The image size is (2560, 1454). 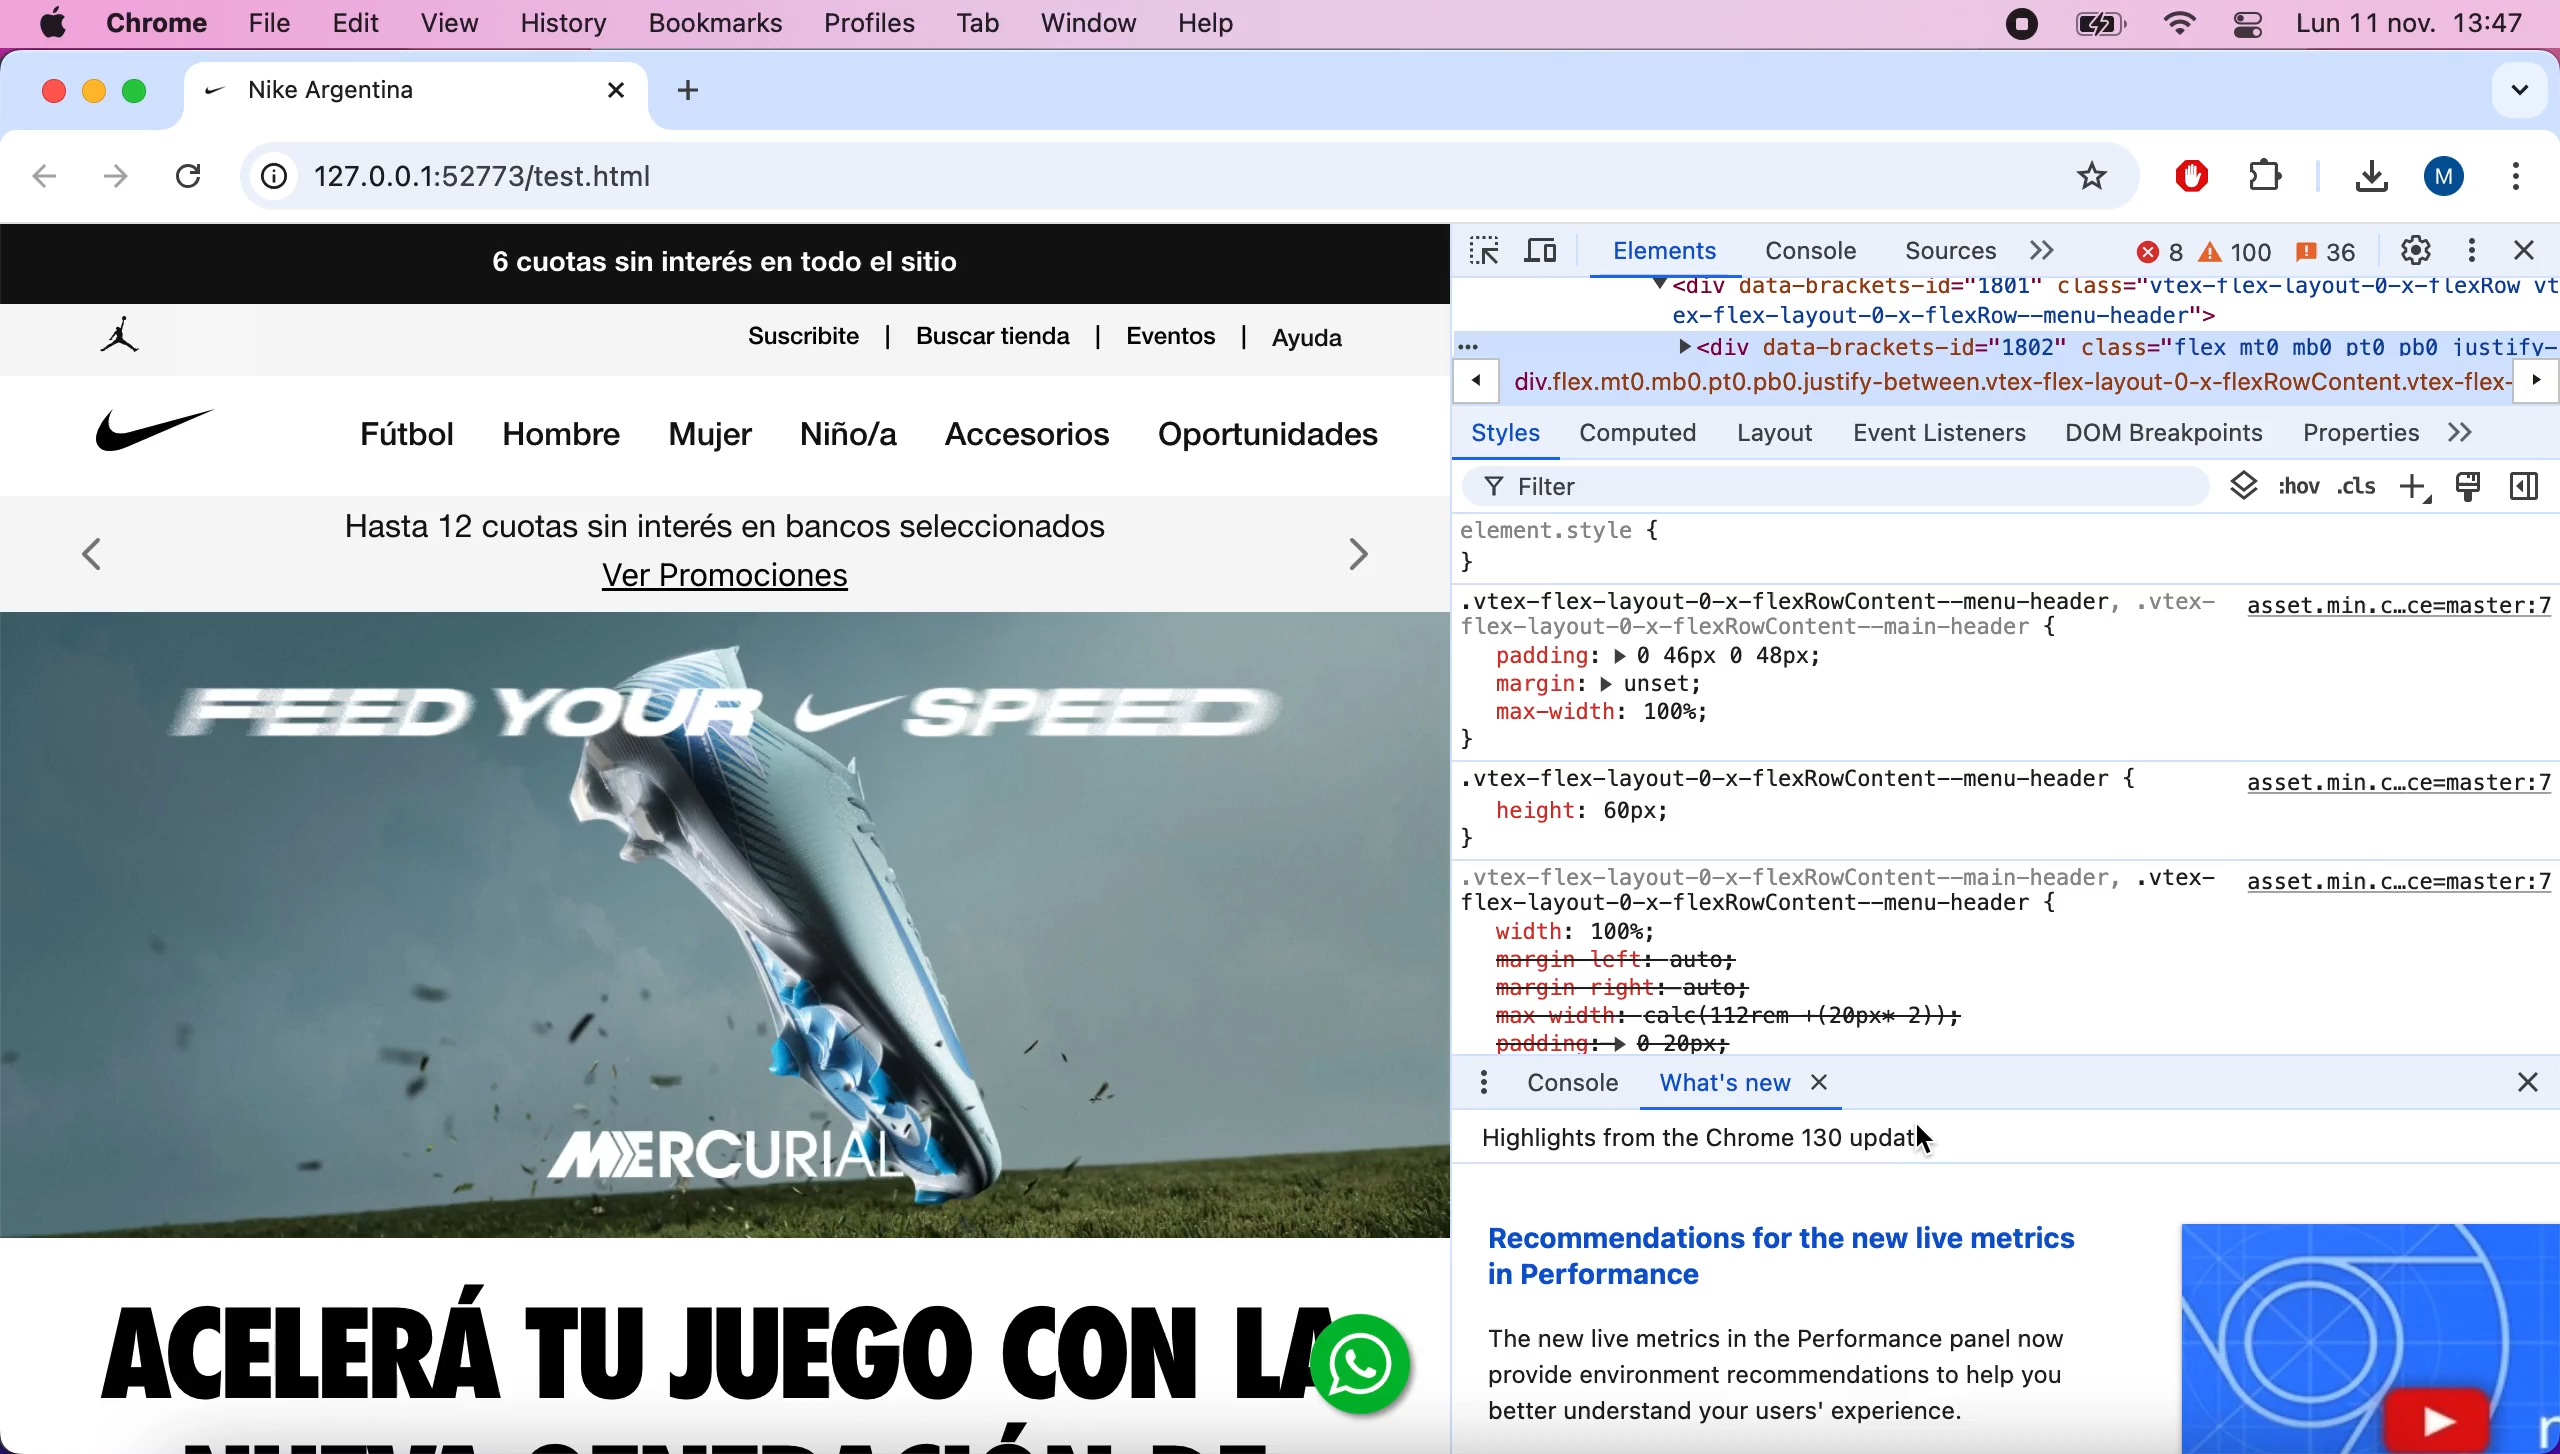 What do you see at coordinates (1083, 23) in the screenshot?
I see `Window` at bounding box center [1083, 23].